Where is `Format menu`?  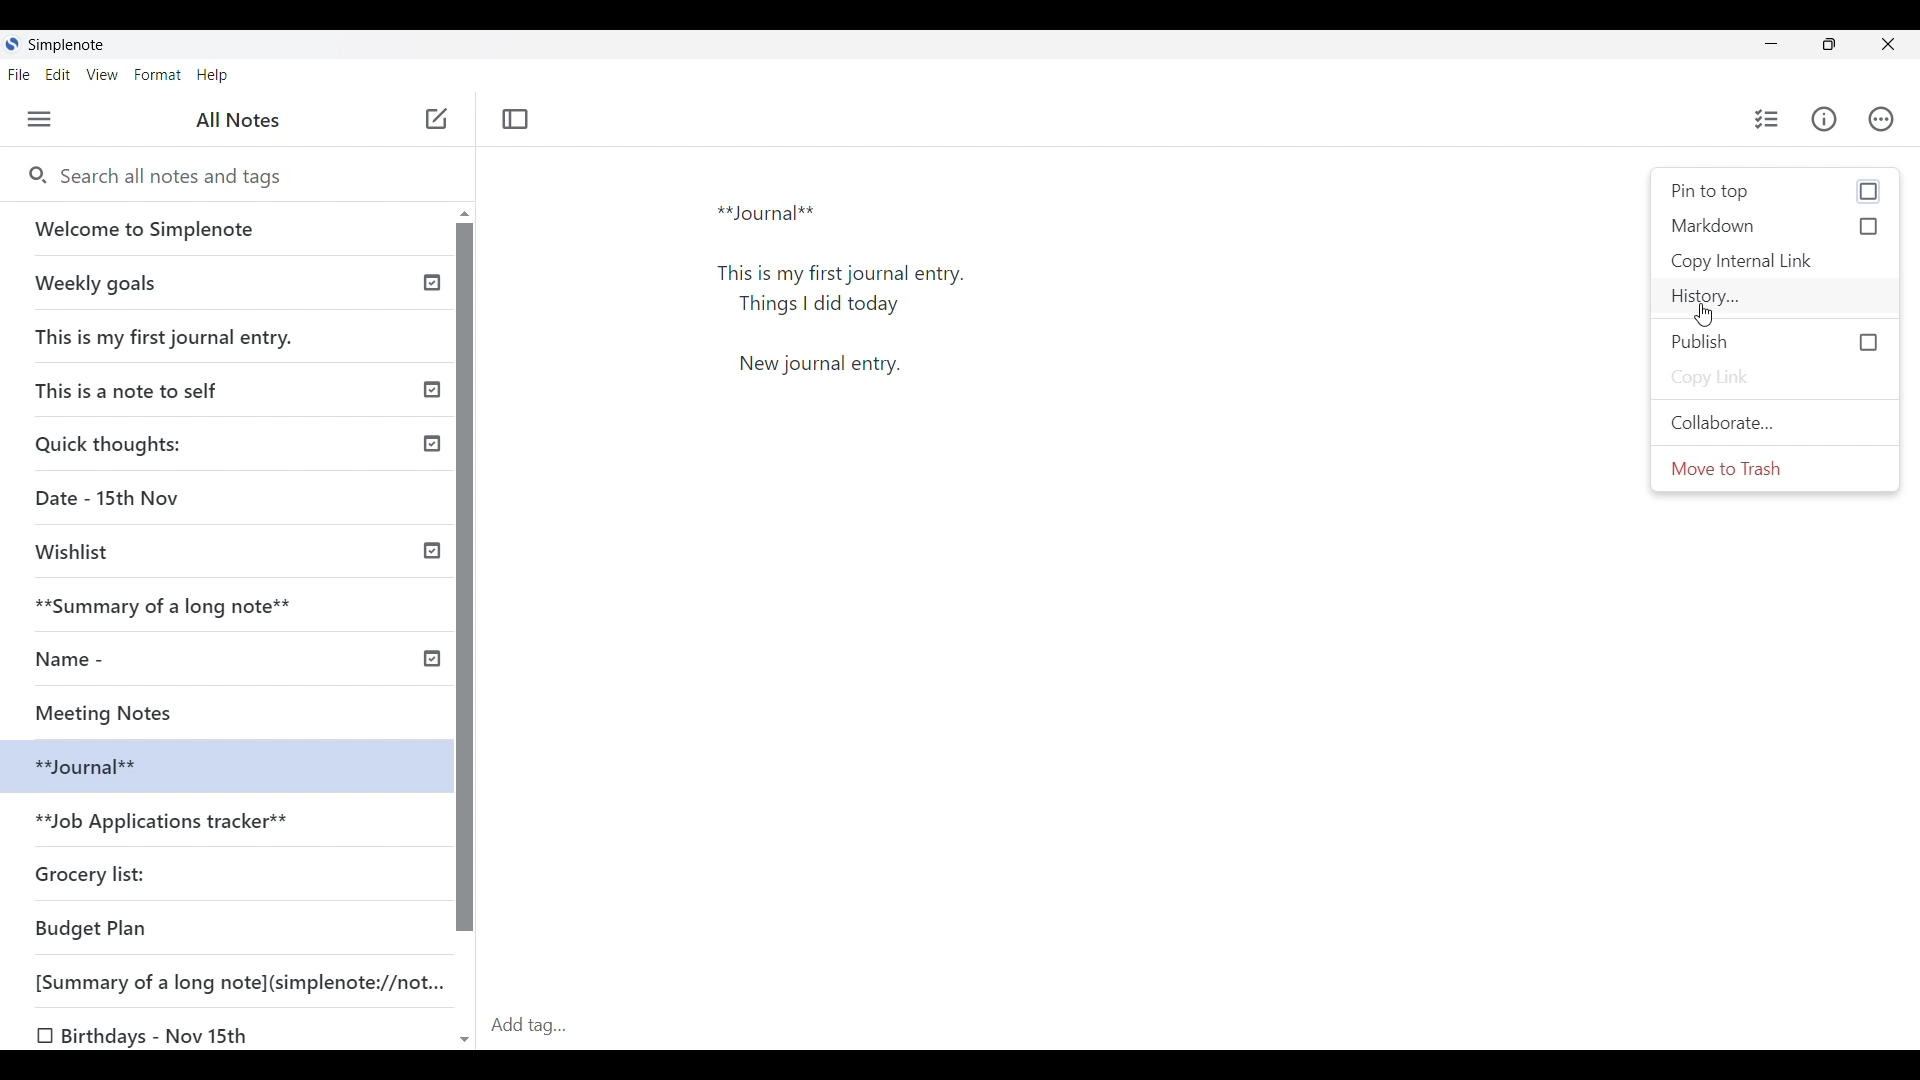
Format menu is located at coordinates (159, 75).